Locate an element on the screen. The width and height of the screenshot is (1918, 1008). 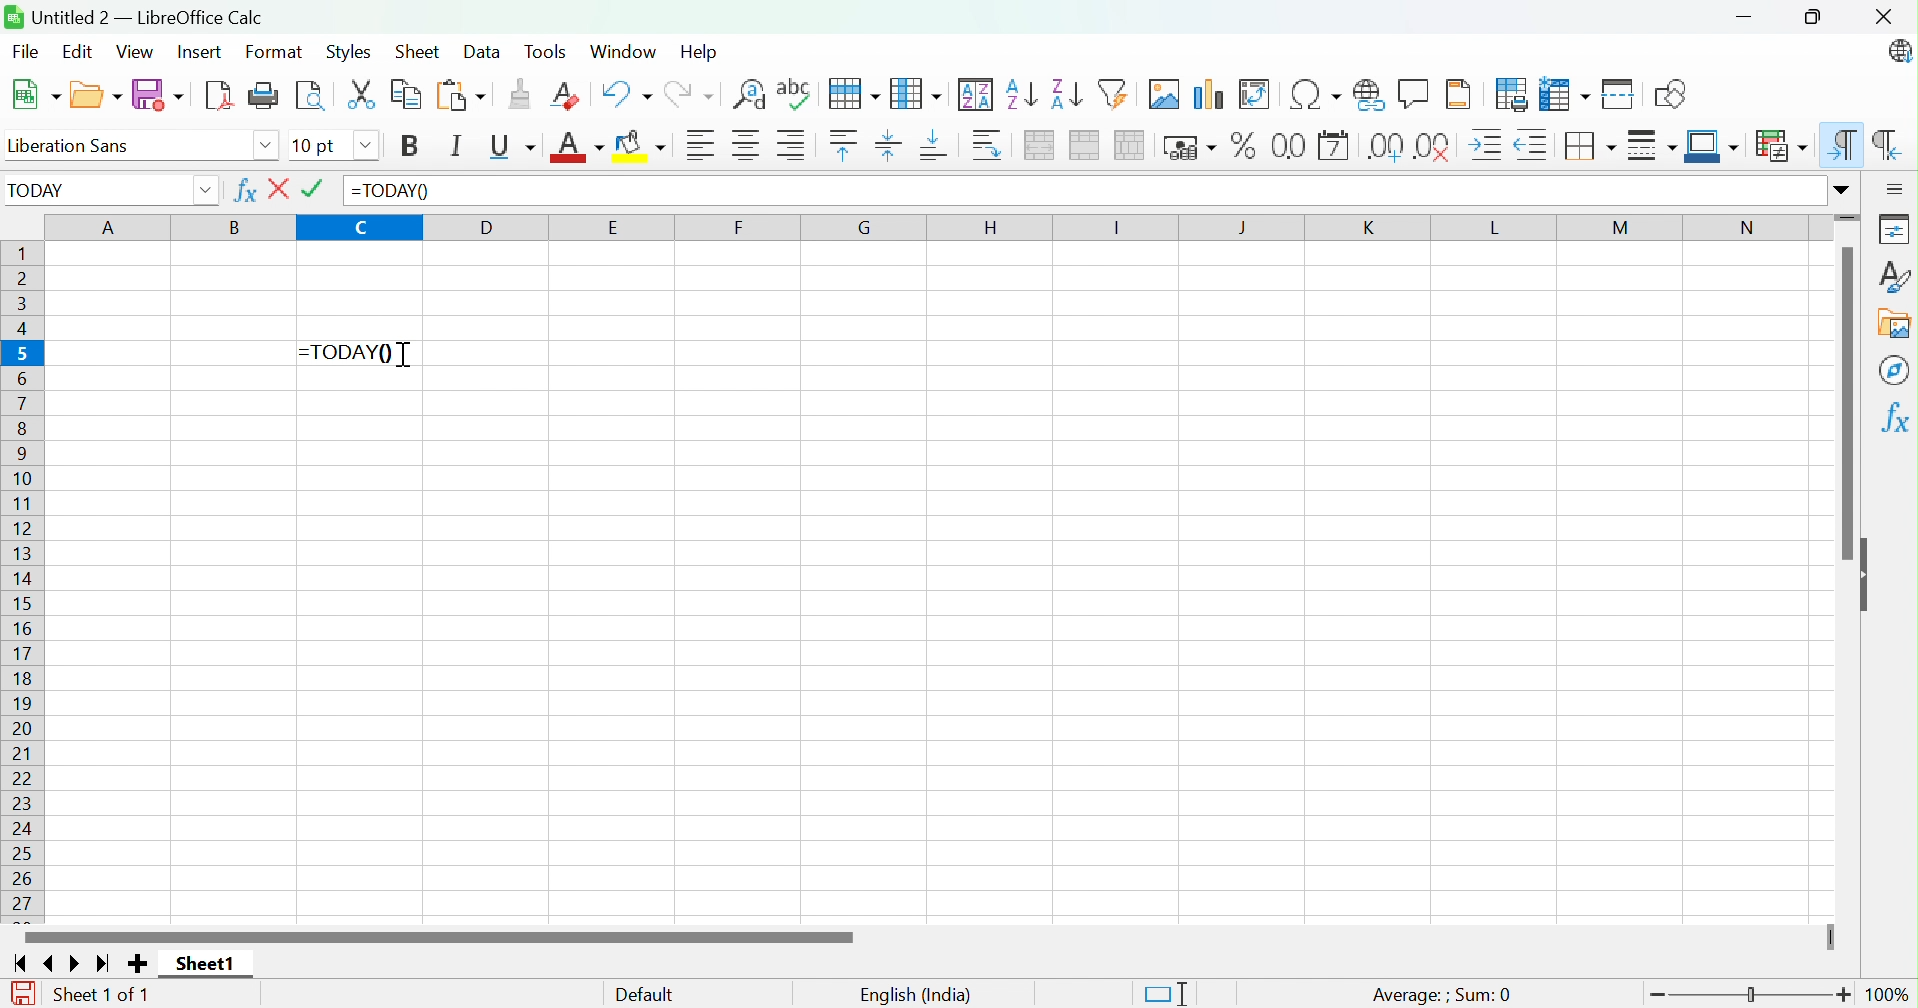
Gallery is located at coordinates (1898, 325).